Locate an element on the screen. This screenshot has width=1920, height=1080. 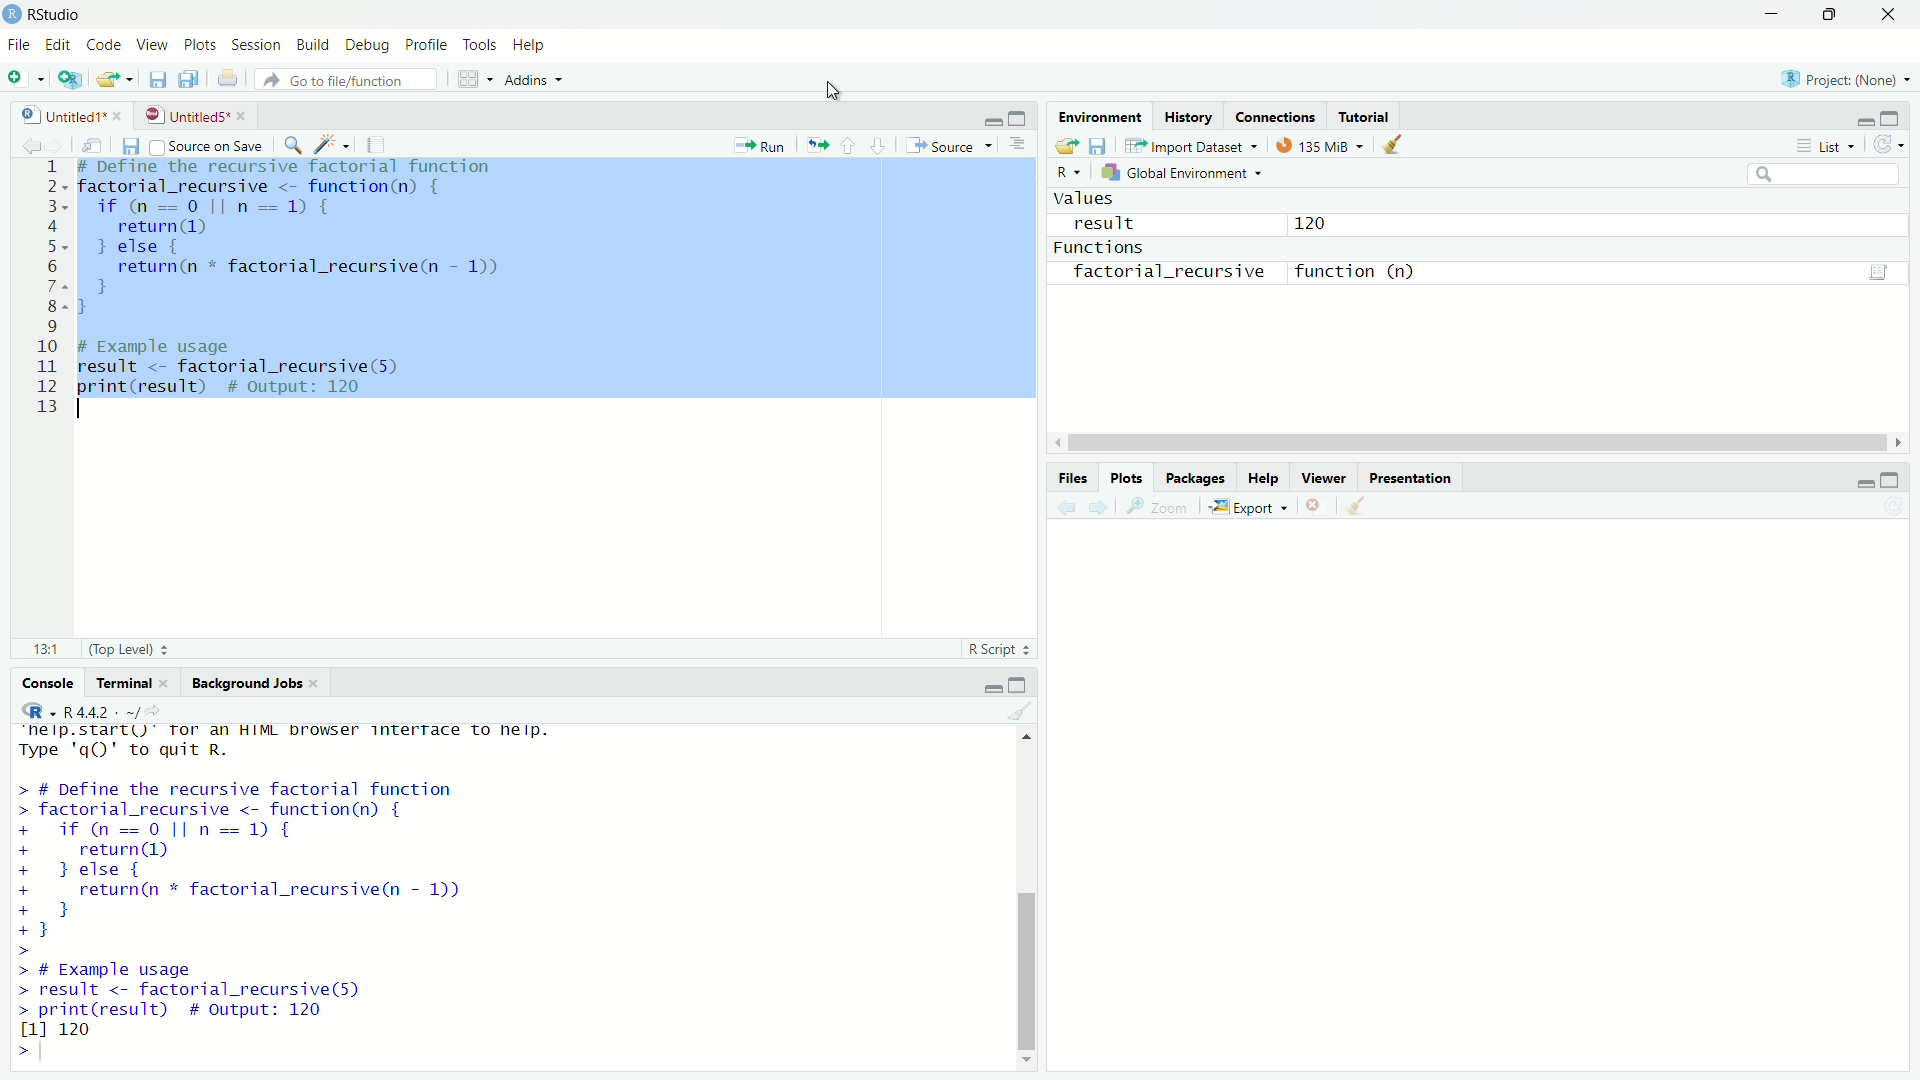
Save current document (Ctrl + S) is located at coordinates (130, 145).